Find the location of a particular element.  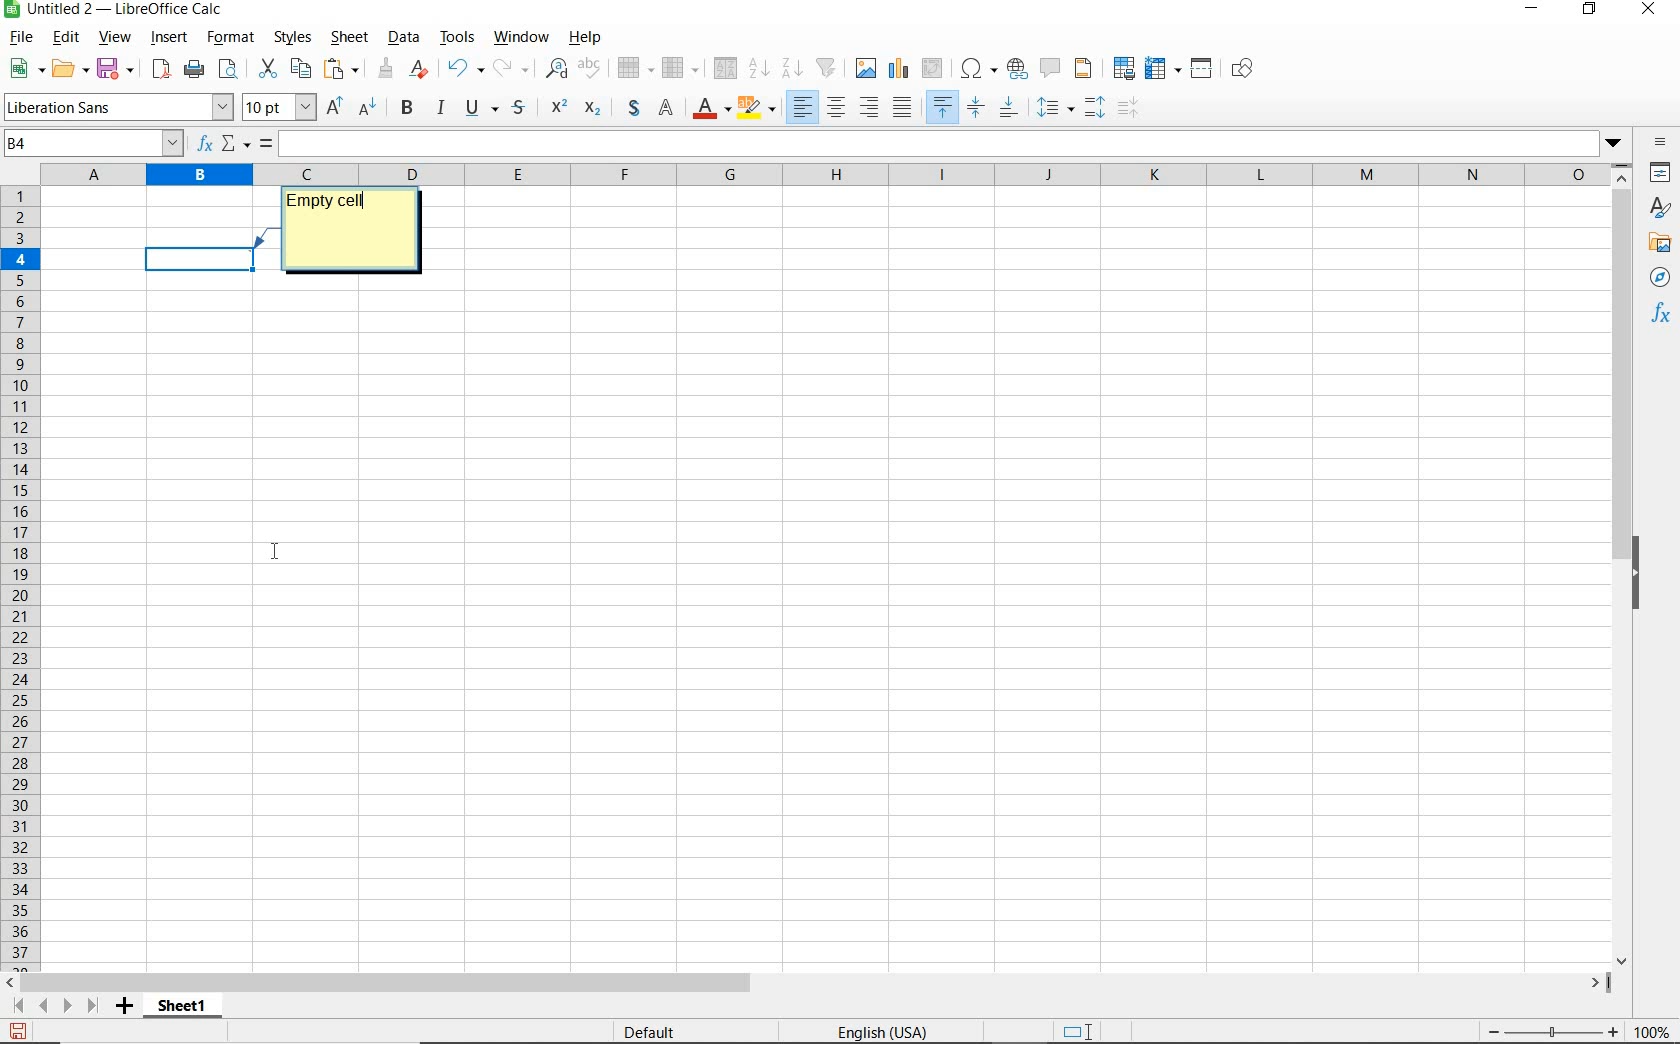

open is located at coordinates (69, 68).